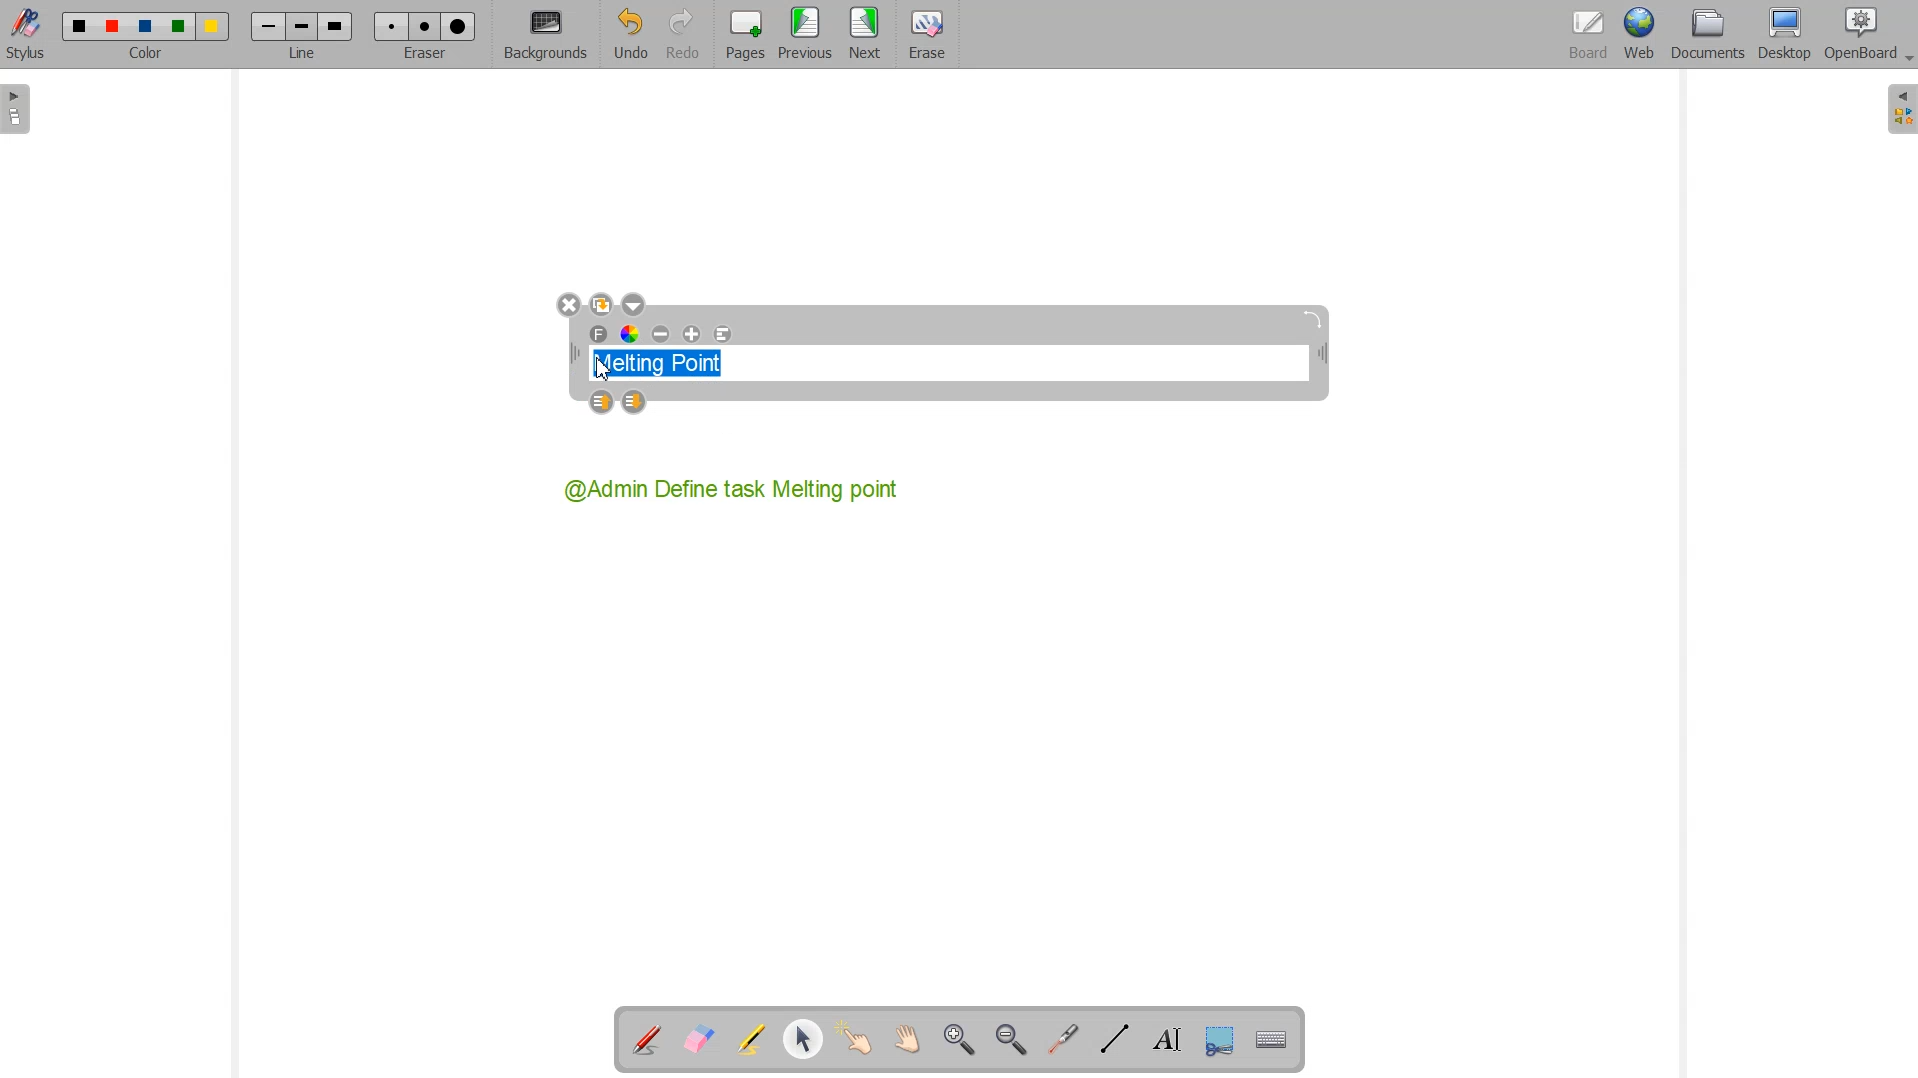 Image resolution: width=1918 pixels, height=1078 pixels. I want to click on Undo, so click(630, 34).